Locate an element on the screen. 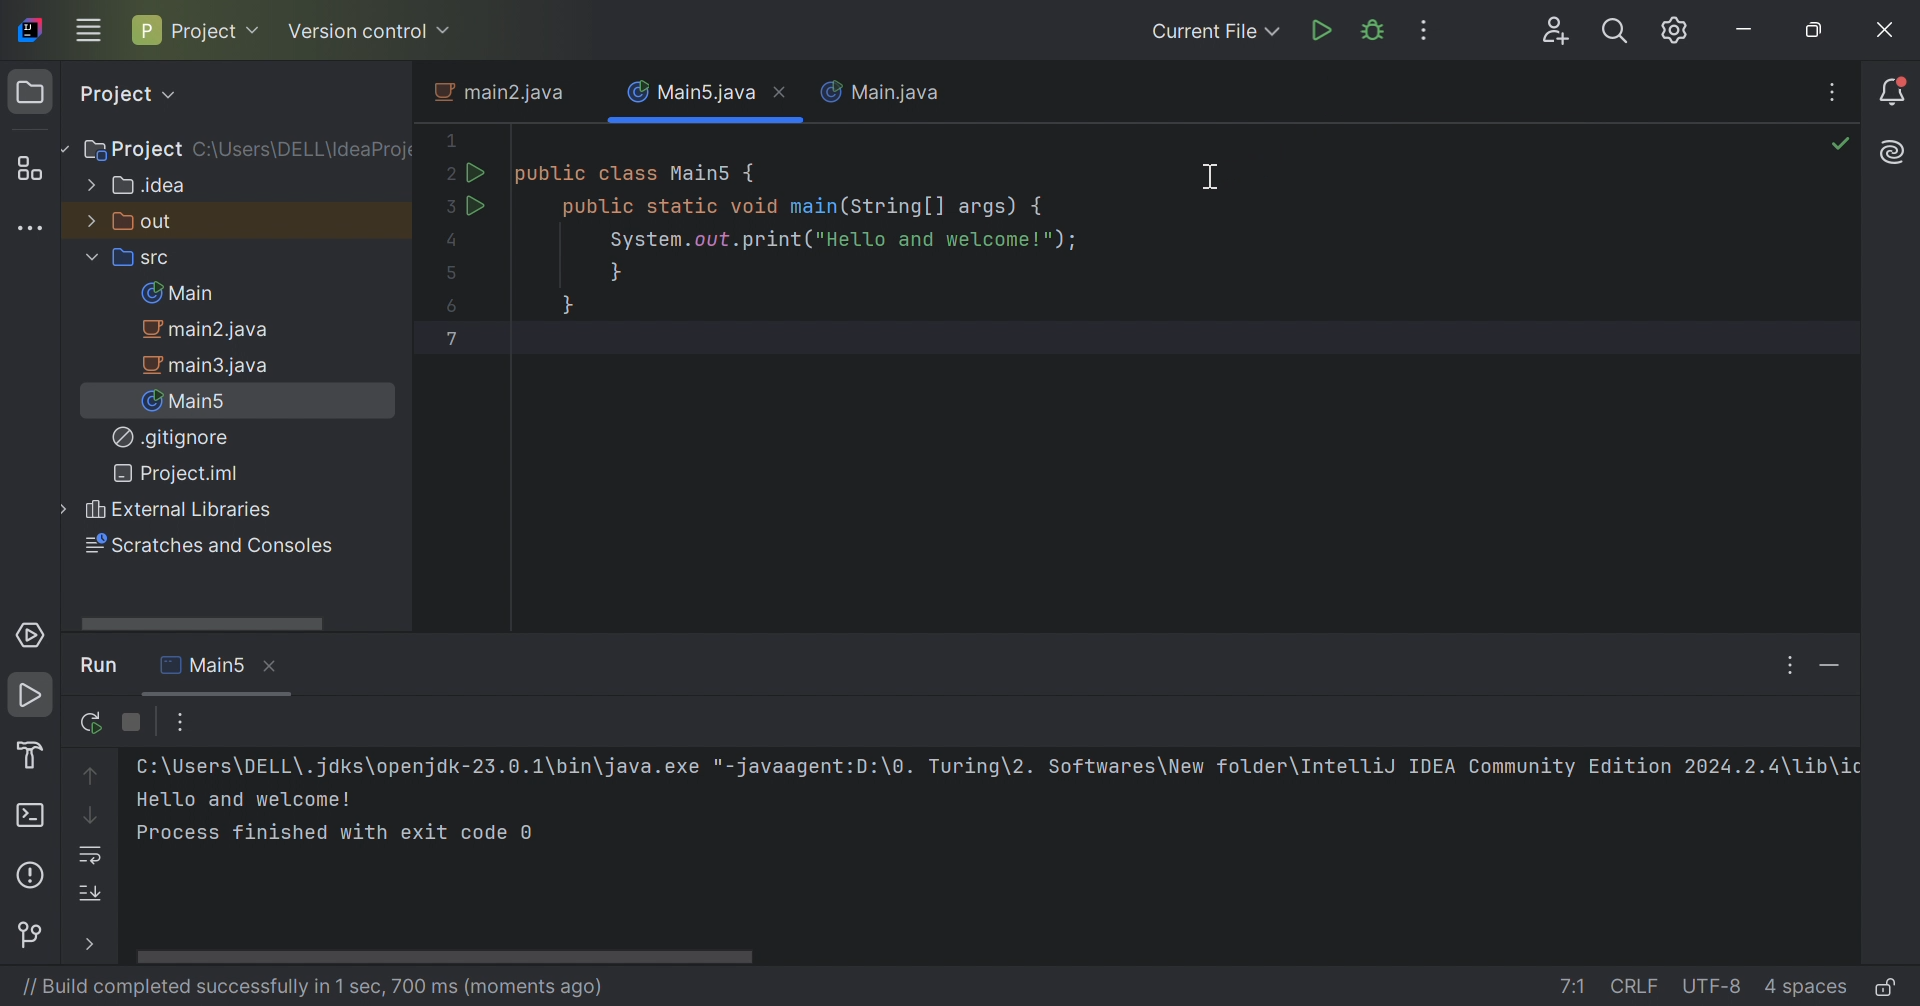 The height and width of the screenshot is (1006, 1920). Stop 'Main5' is located at coordinates (135, 722).